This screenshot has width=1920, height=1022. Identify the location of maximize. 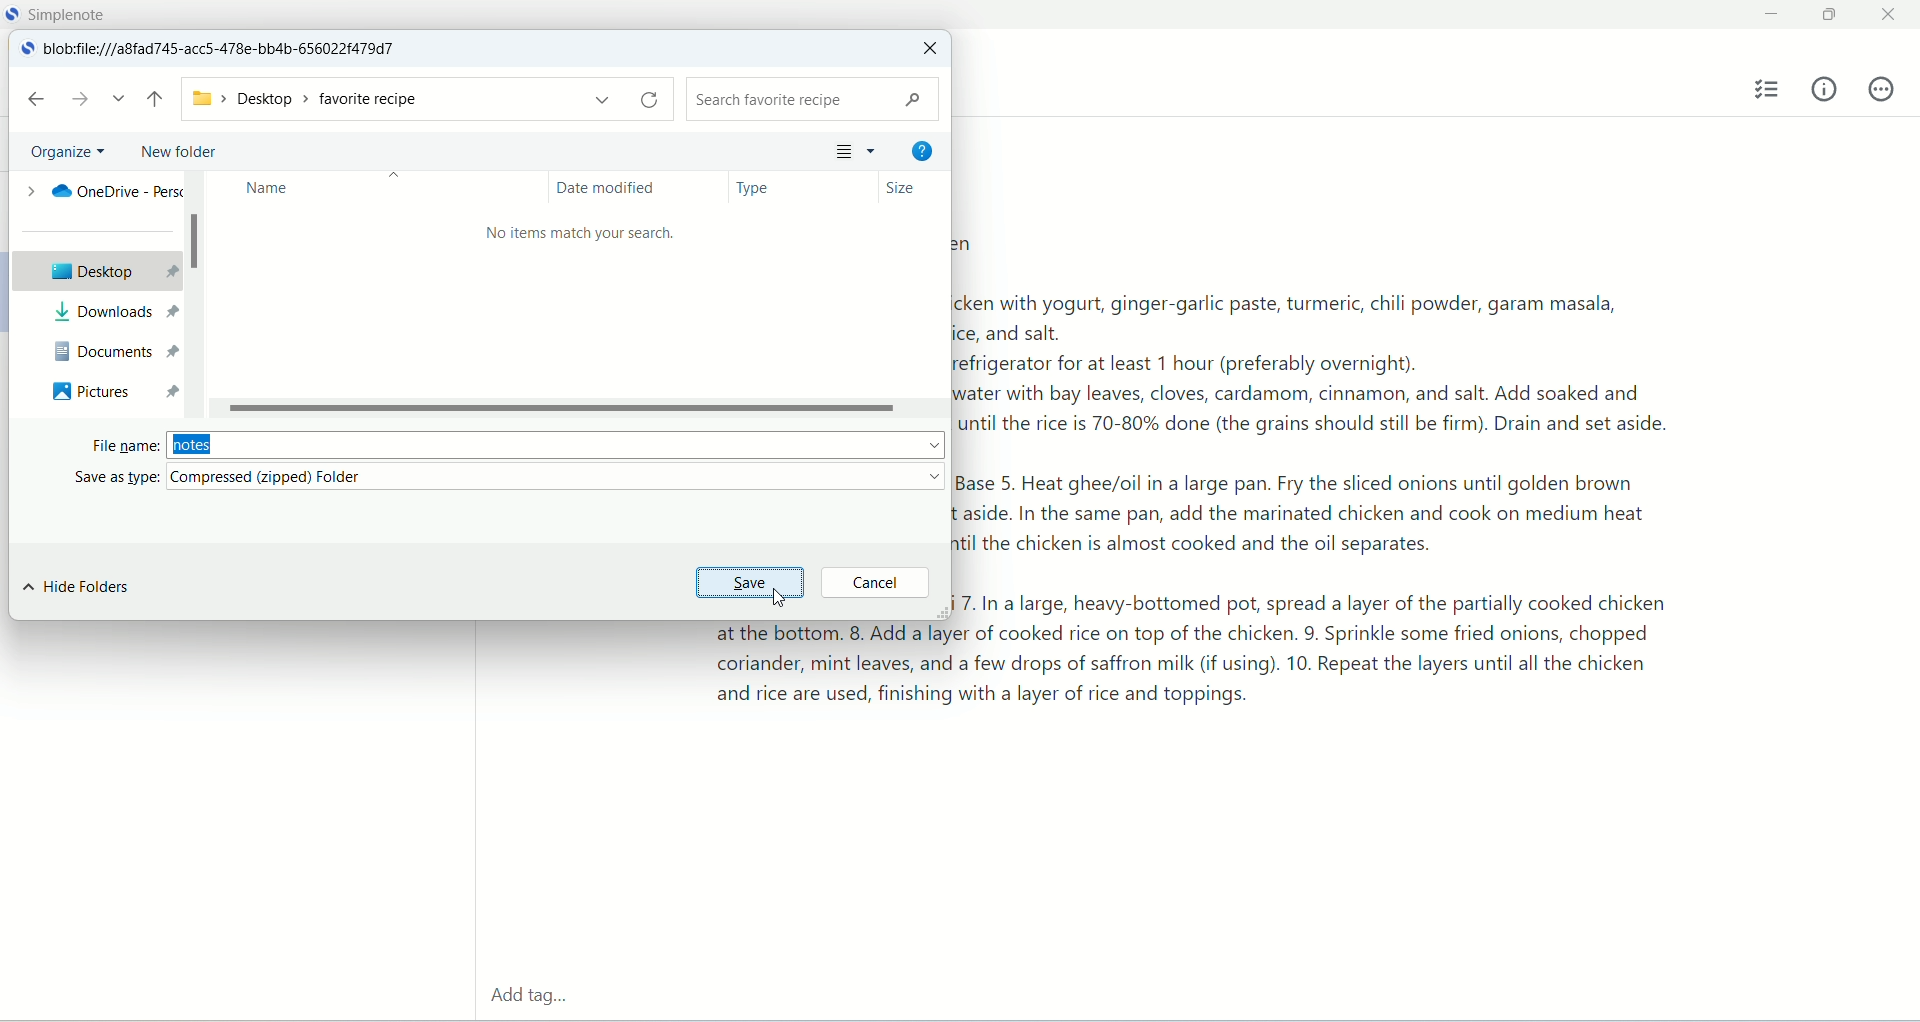
(1833, 16).